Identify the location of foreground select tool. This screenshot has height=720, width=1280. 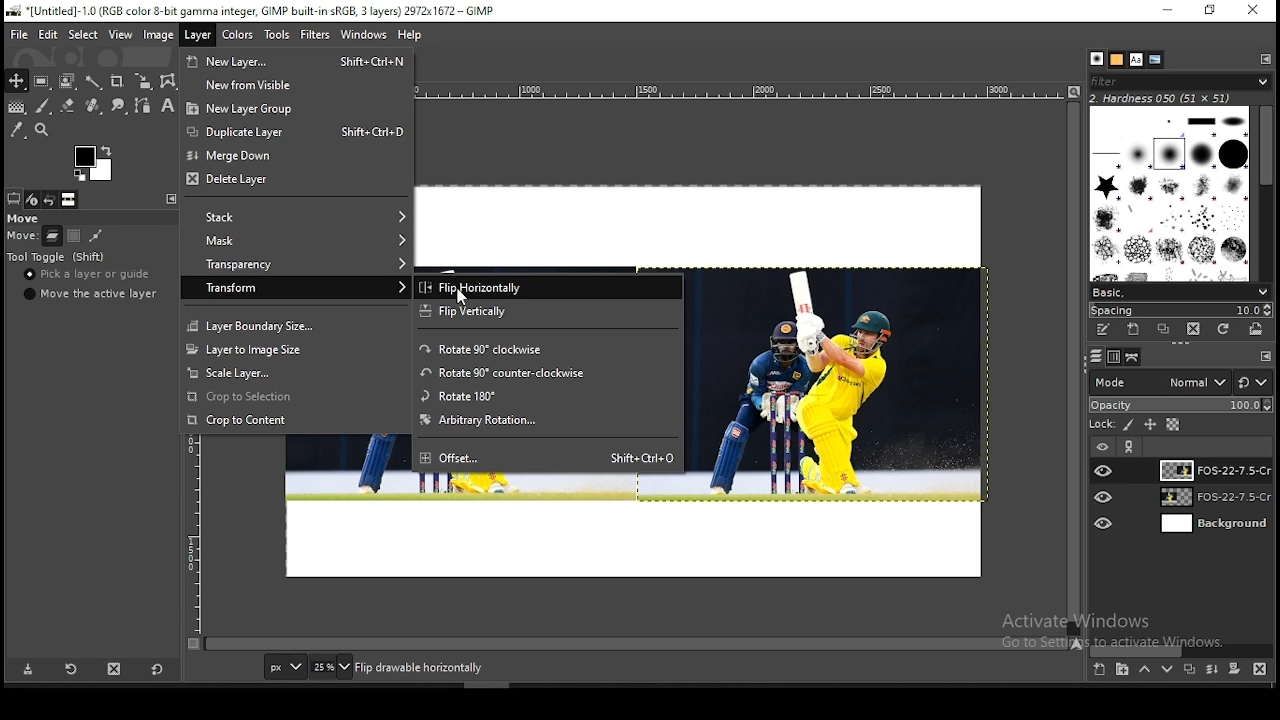
(68, 79).